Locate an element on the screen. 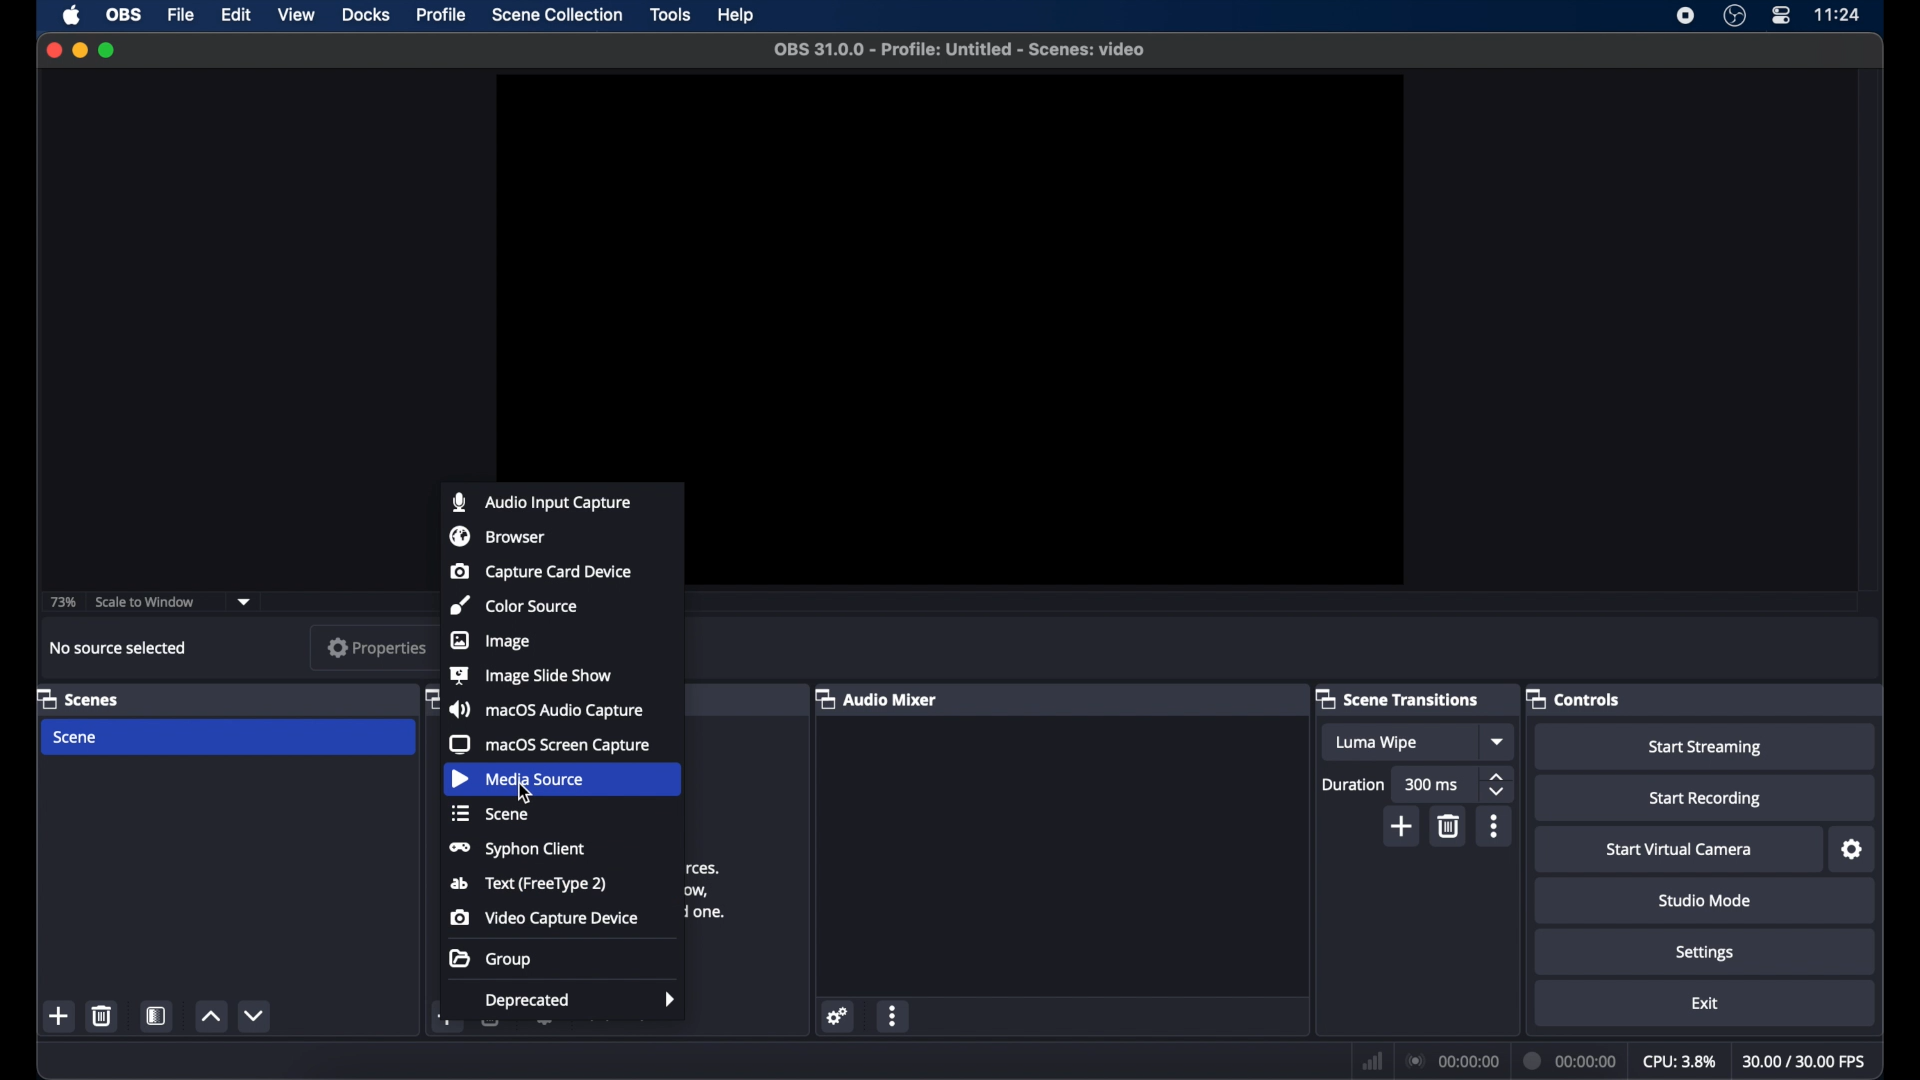  delete is located at coordinates (493, 1022).